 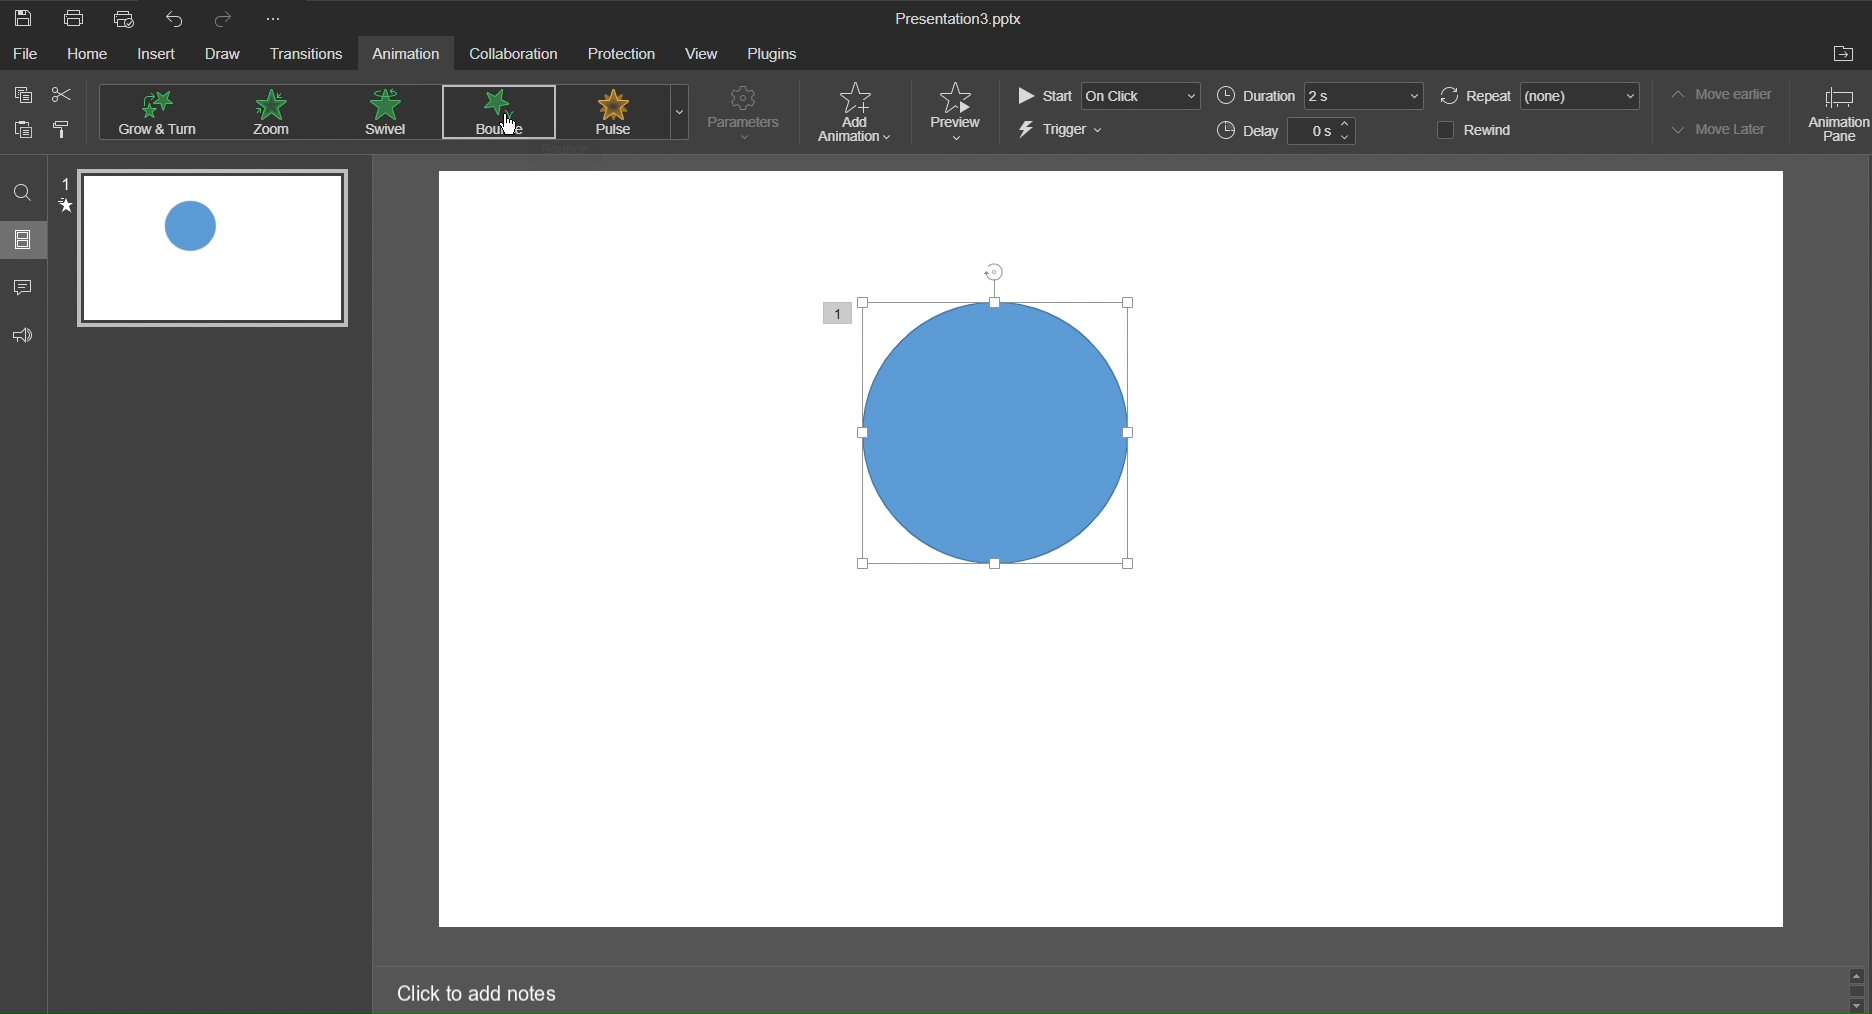 What do you see at coordinates (746, 114) in the screenshot?
I see `Parameters` at bounding box center [746, 114].